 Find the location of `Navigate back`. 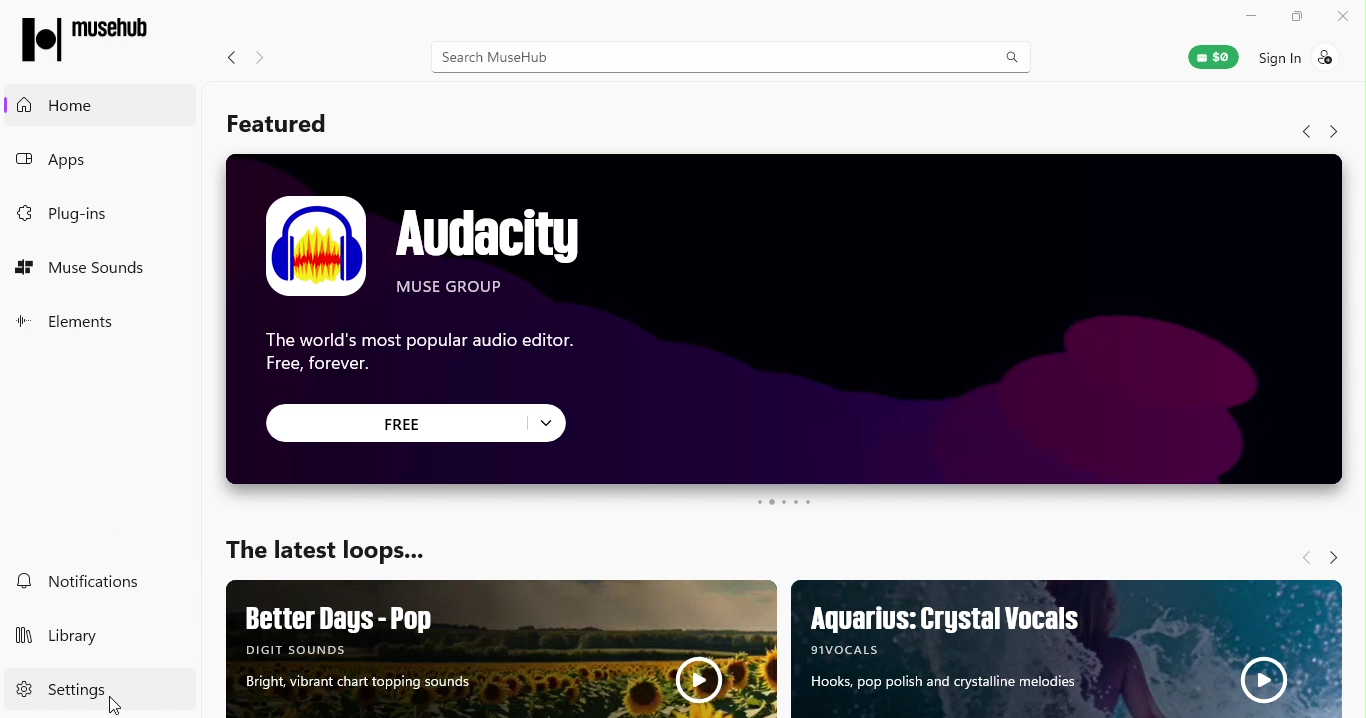

Navigate back is located at coordinates (1306, 556).